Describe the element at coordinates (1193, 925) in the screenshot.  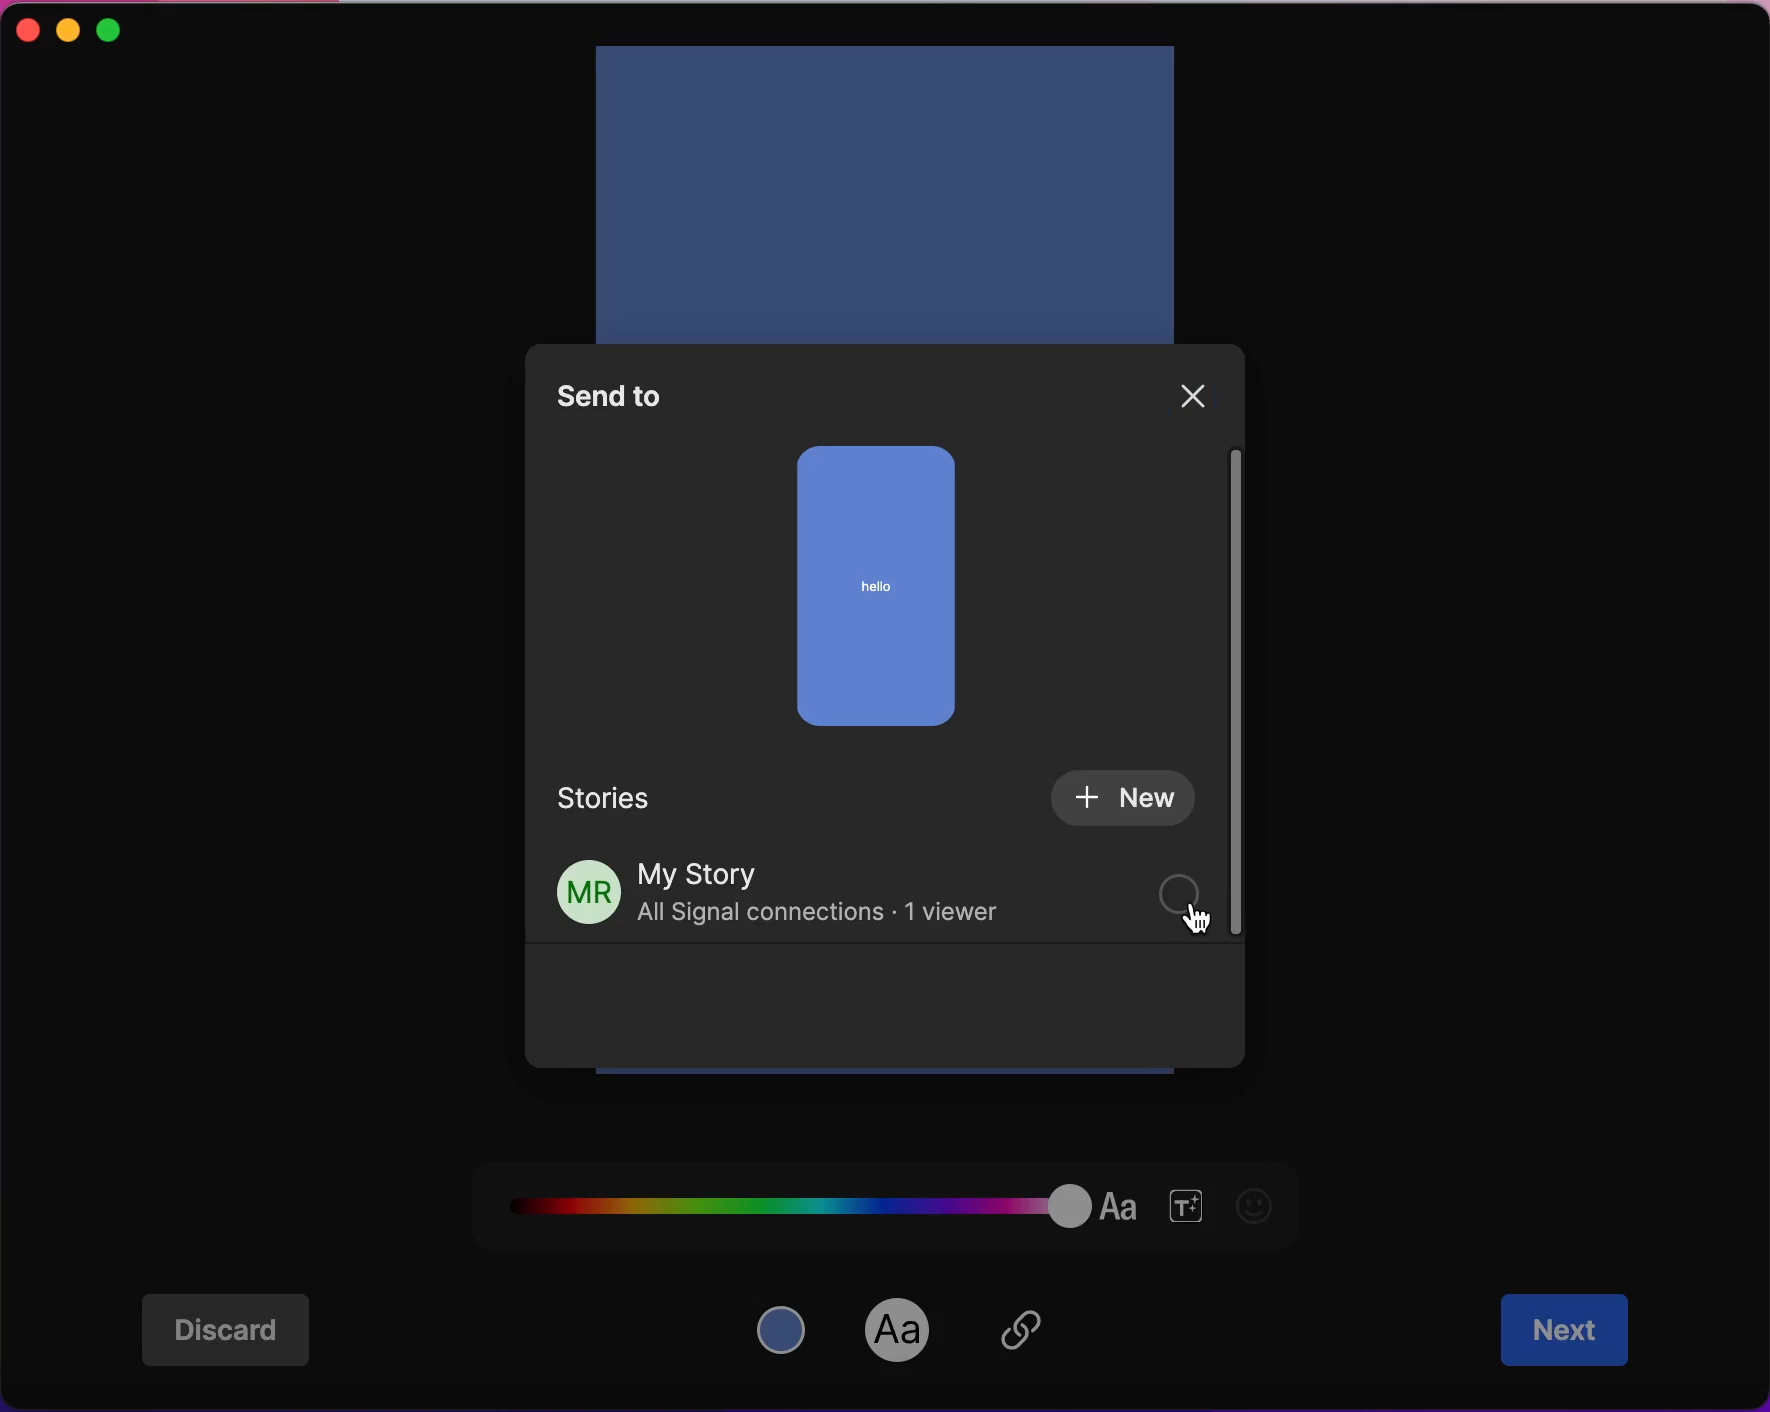
I see `cursor` at that location.